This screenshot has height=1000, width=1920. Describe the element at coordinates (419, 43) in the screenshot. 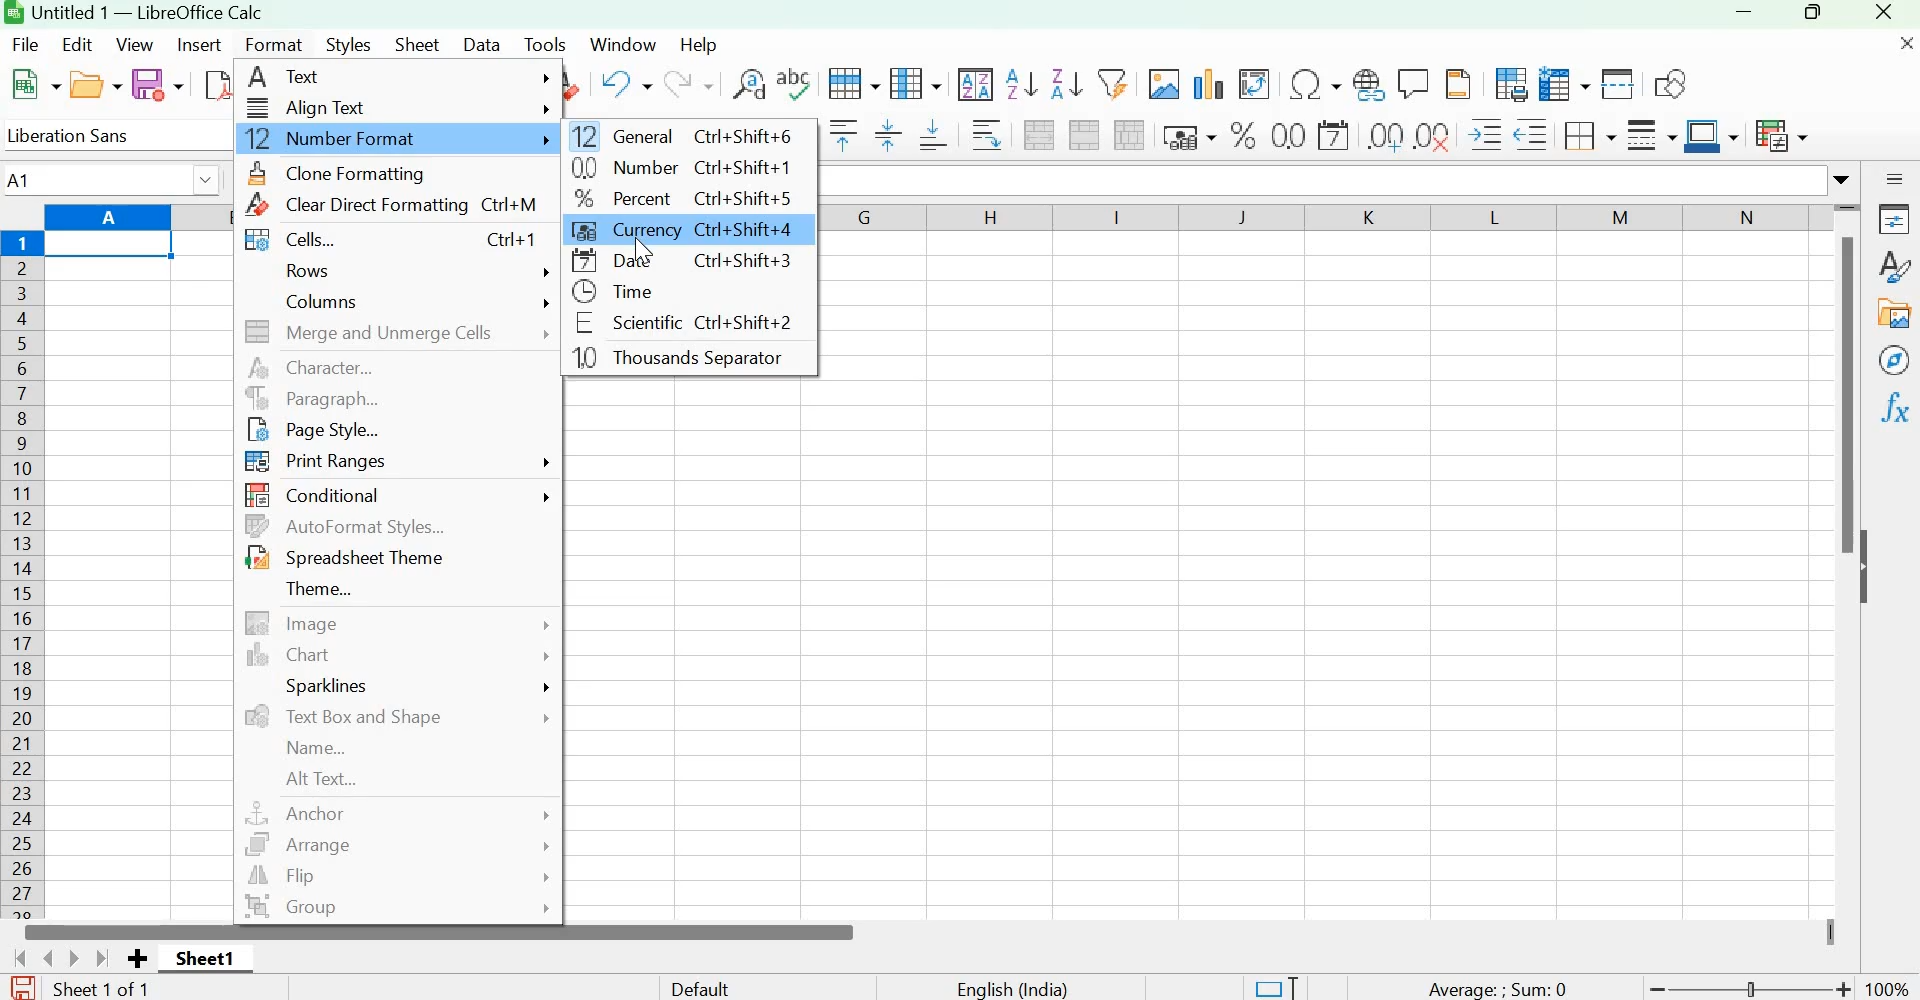

I see `Sheet` at that location.